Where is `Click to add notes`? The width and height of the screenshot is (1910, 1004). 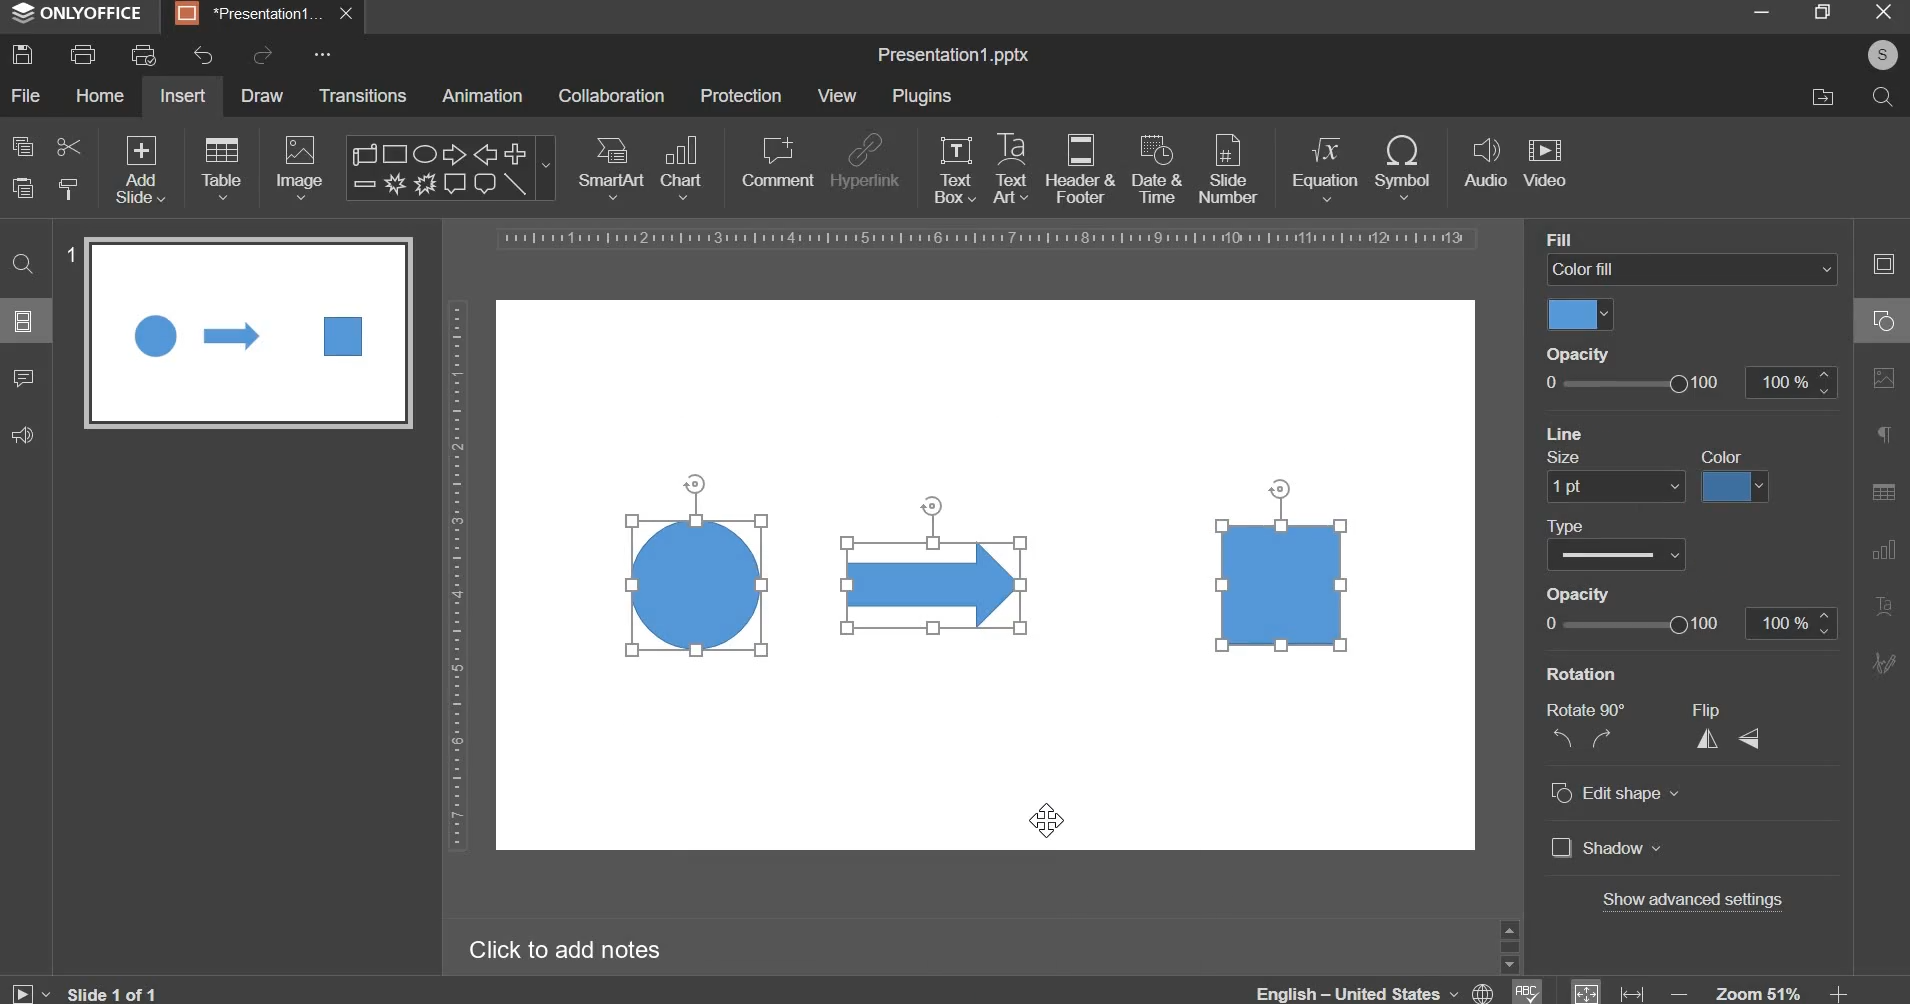
Click to add notes is located at coordinates (564, 949).